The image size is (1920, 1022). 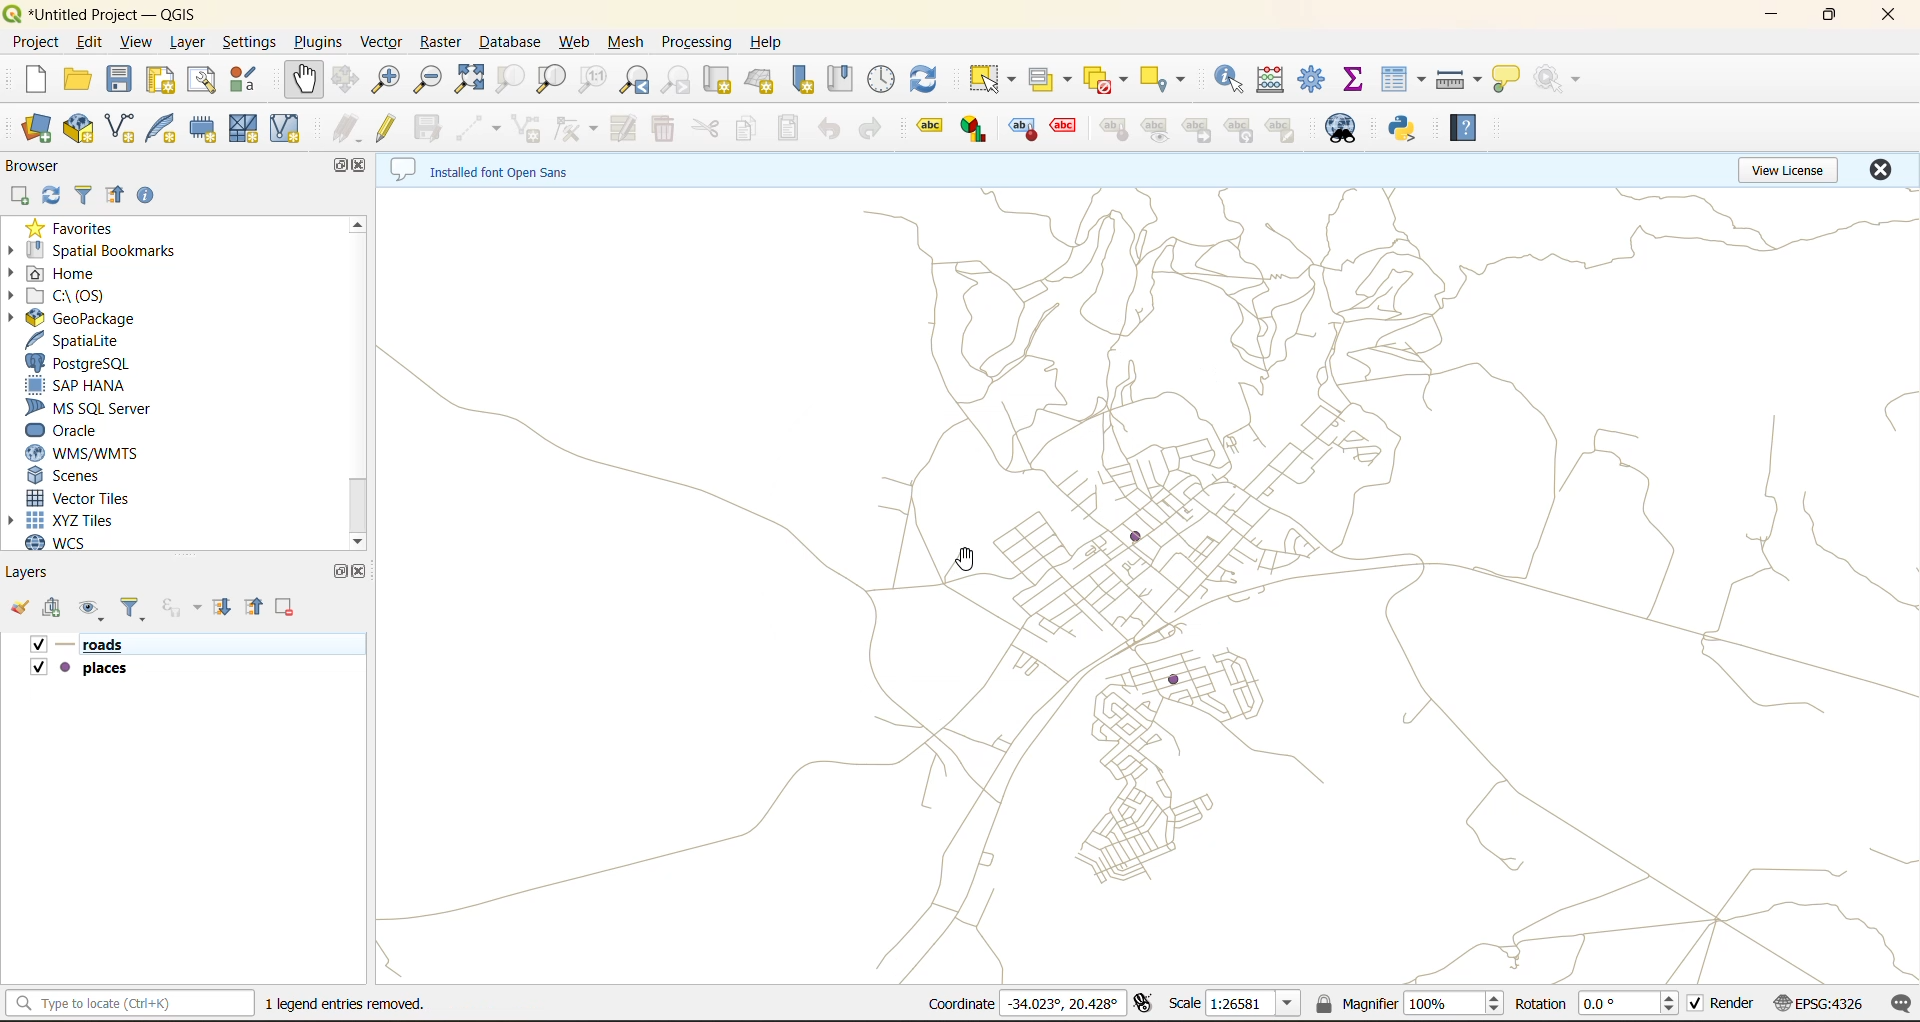 I want to click on manage map, so click(x=96, y=610).